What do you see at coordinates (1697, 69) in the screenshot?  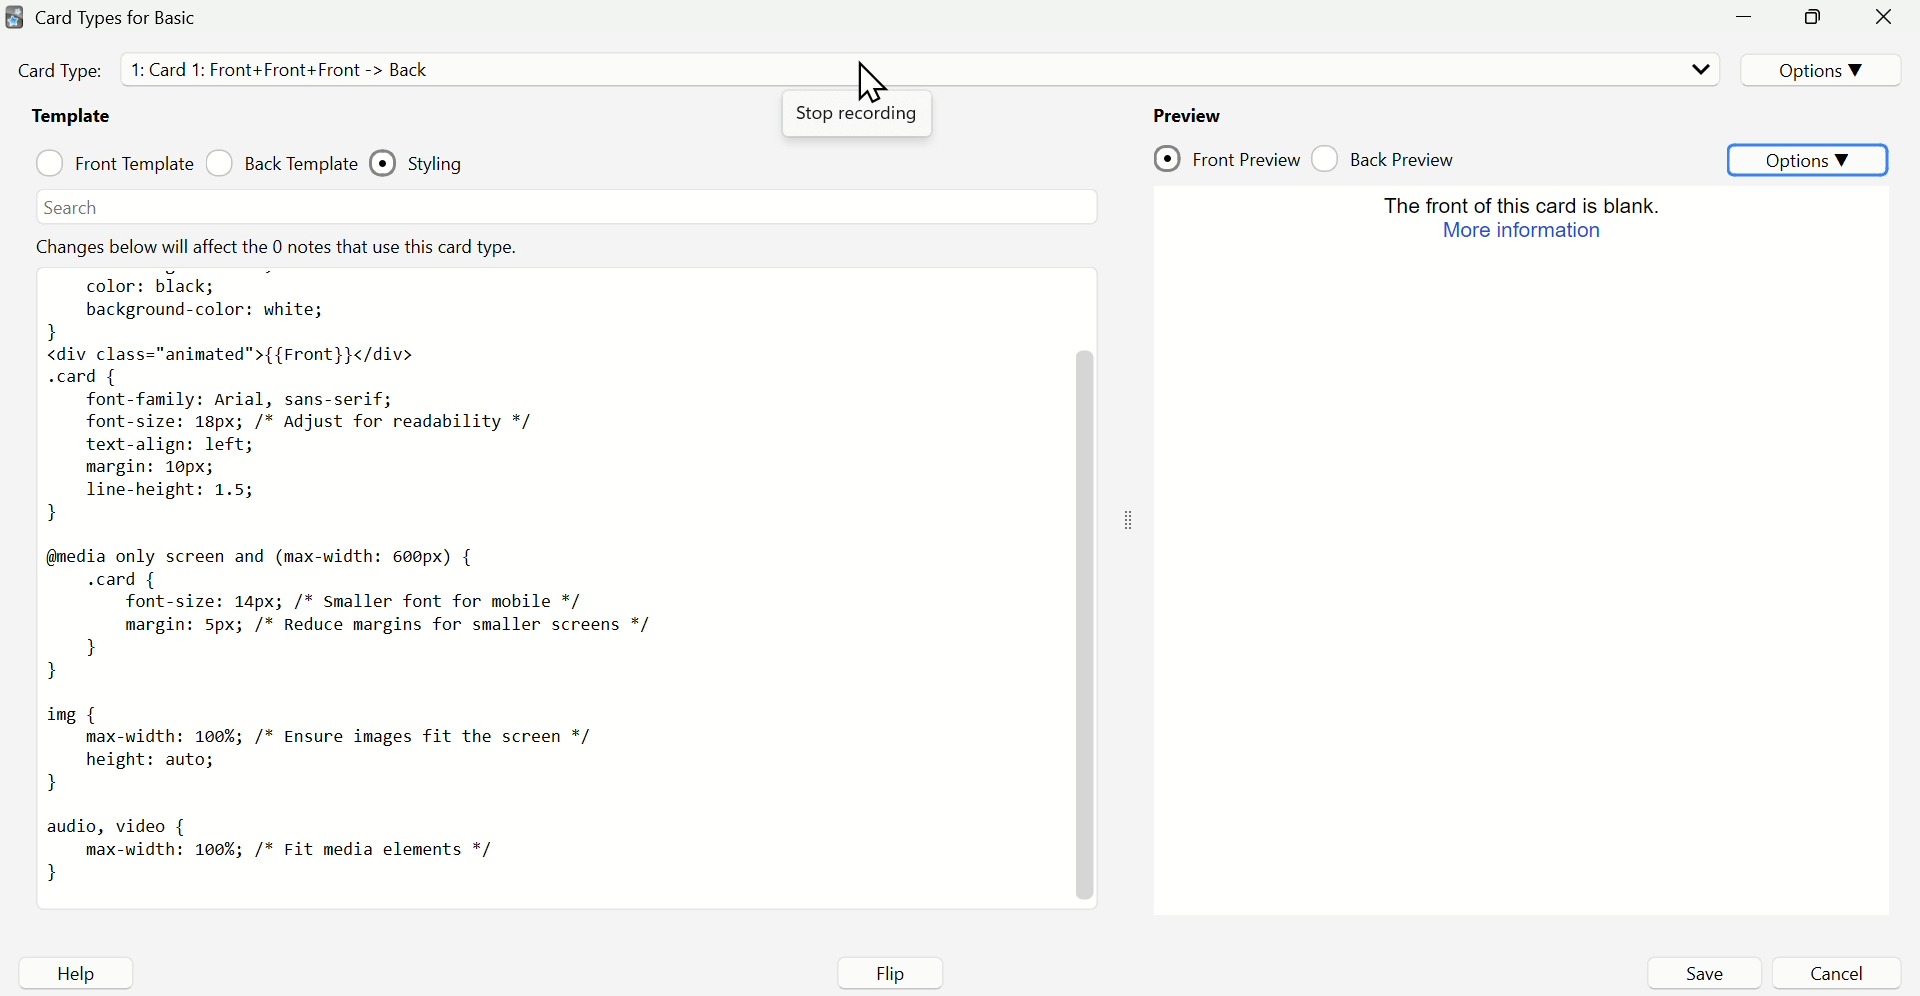 I see `Dropdown` at bounding box center [1697, 69].